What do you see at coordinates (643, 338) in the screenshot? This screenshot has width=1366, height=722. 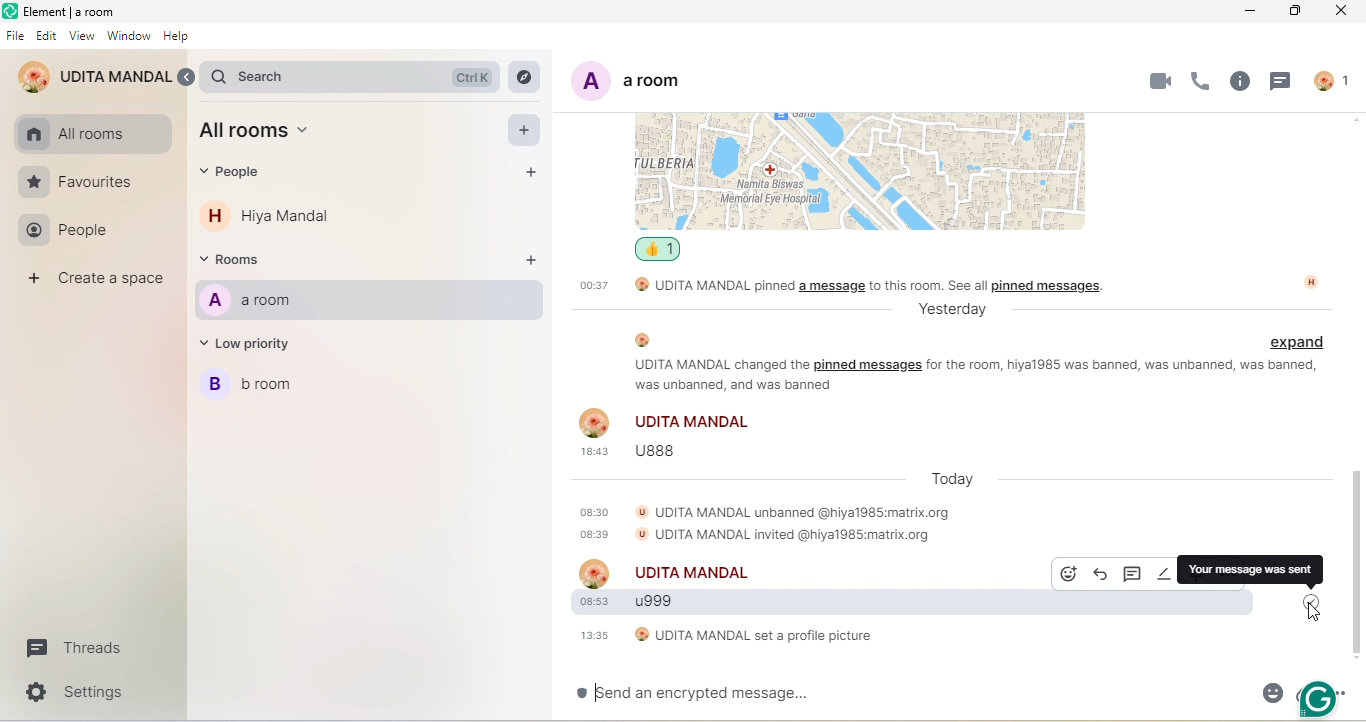 I see `image profile` at bounding box center [643, 338].